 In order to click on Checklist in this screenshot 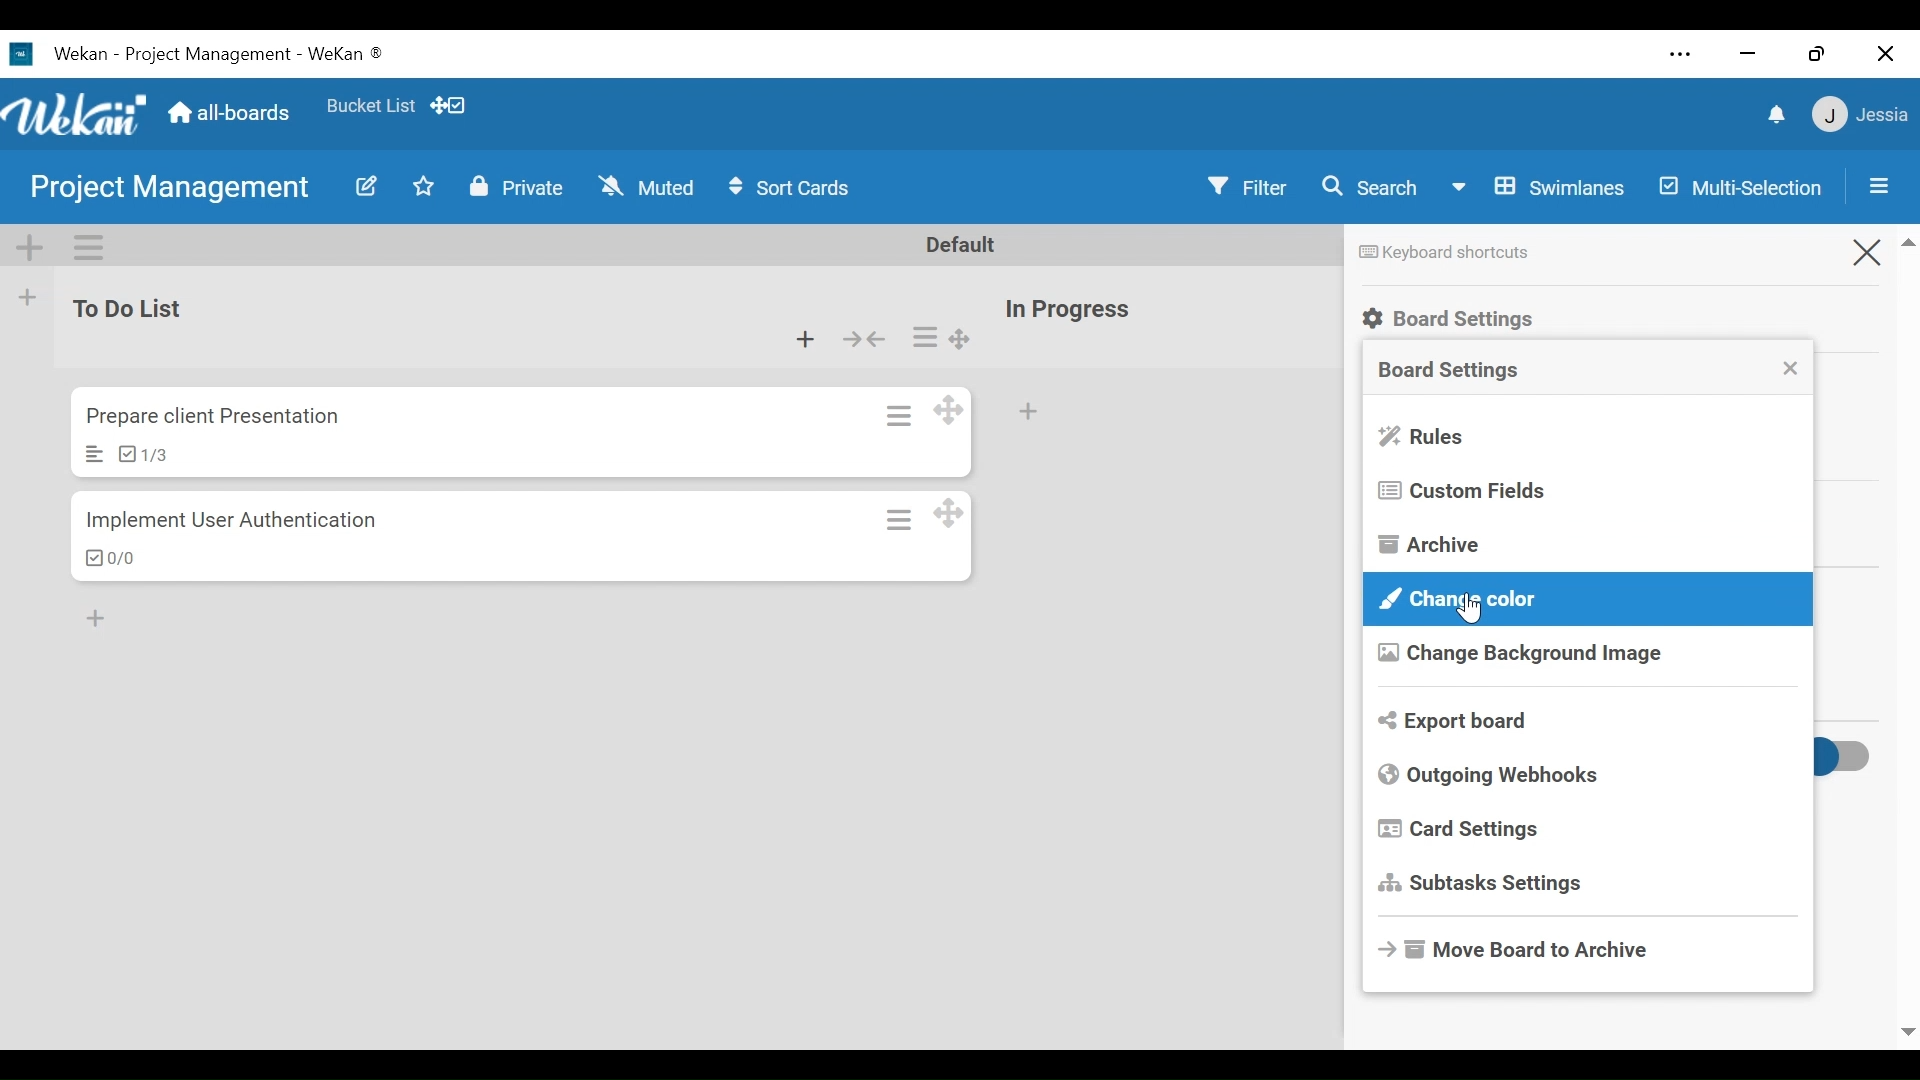, I will do `click(140, 454)`.